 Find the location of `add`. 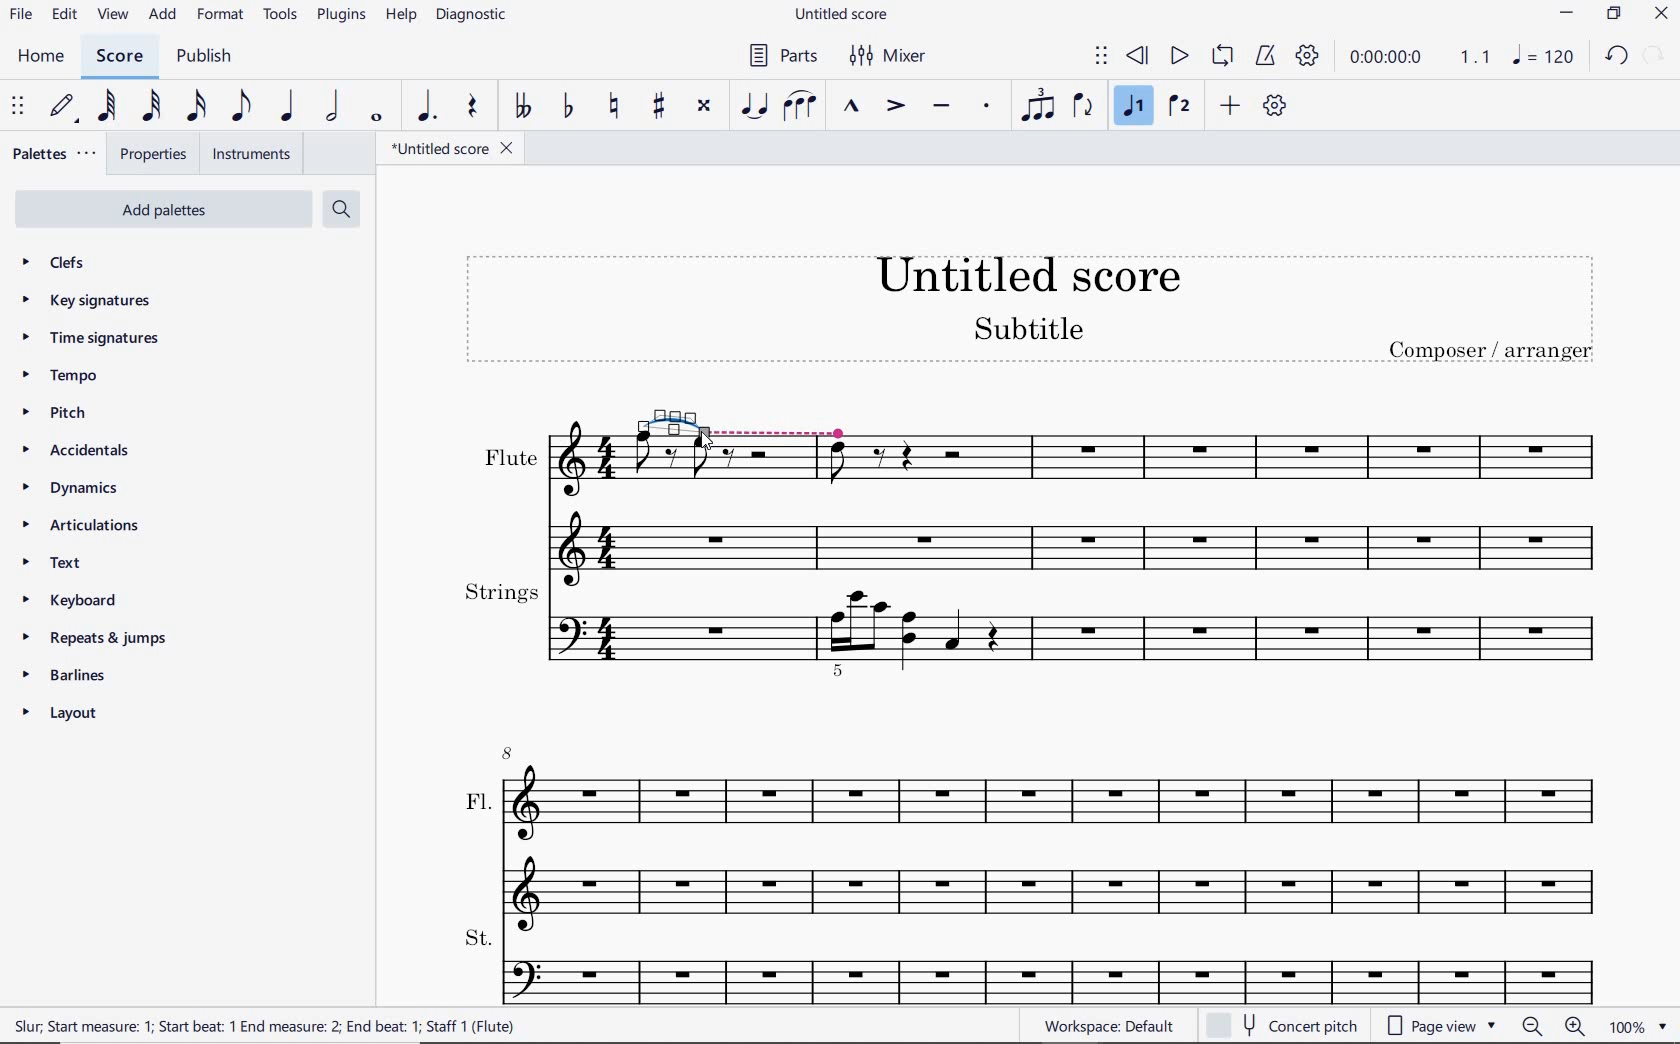

add is located at coordinates (164, 17).